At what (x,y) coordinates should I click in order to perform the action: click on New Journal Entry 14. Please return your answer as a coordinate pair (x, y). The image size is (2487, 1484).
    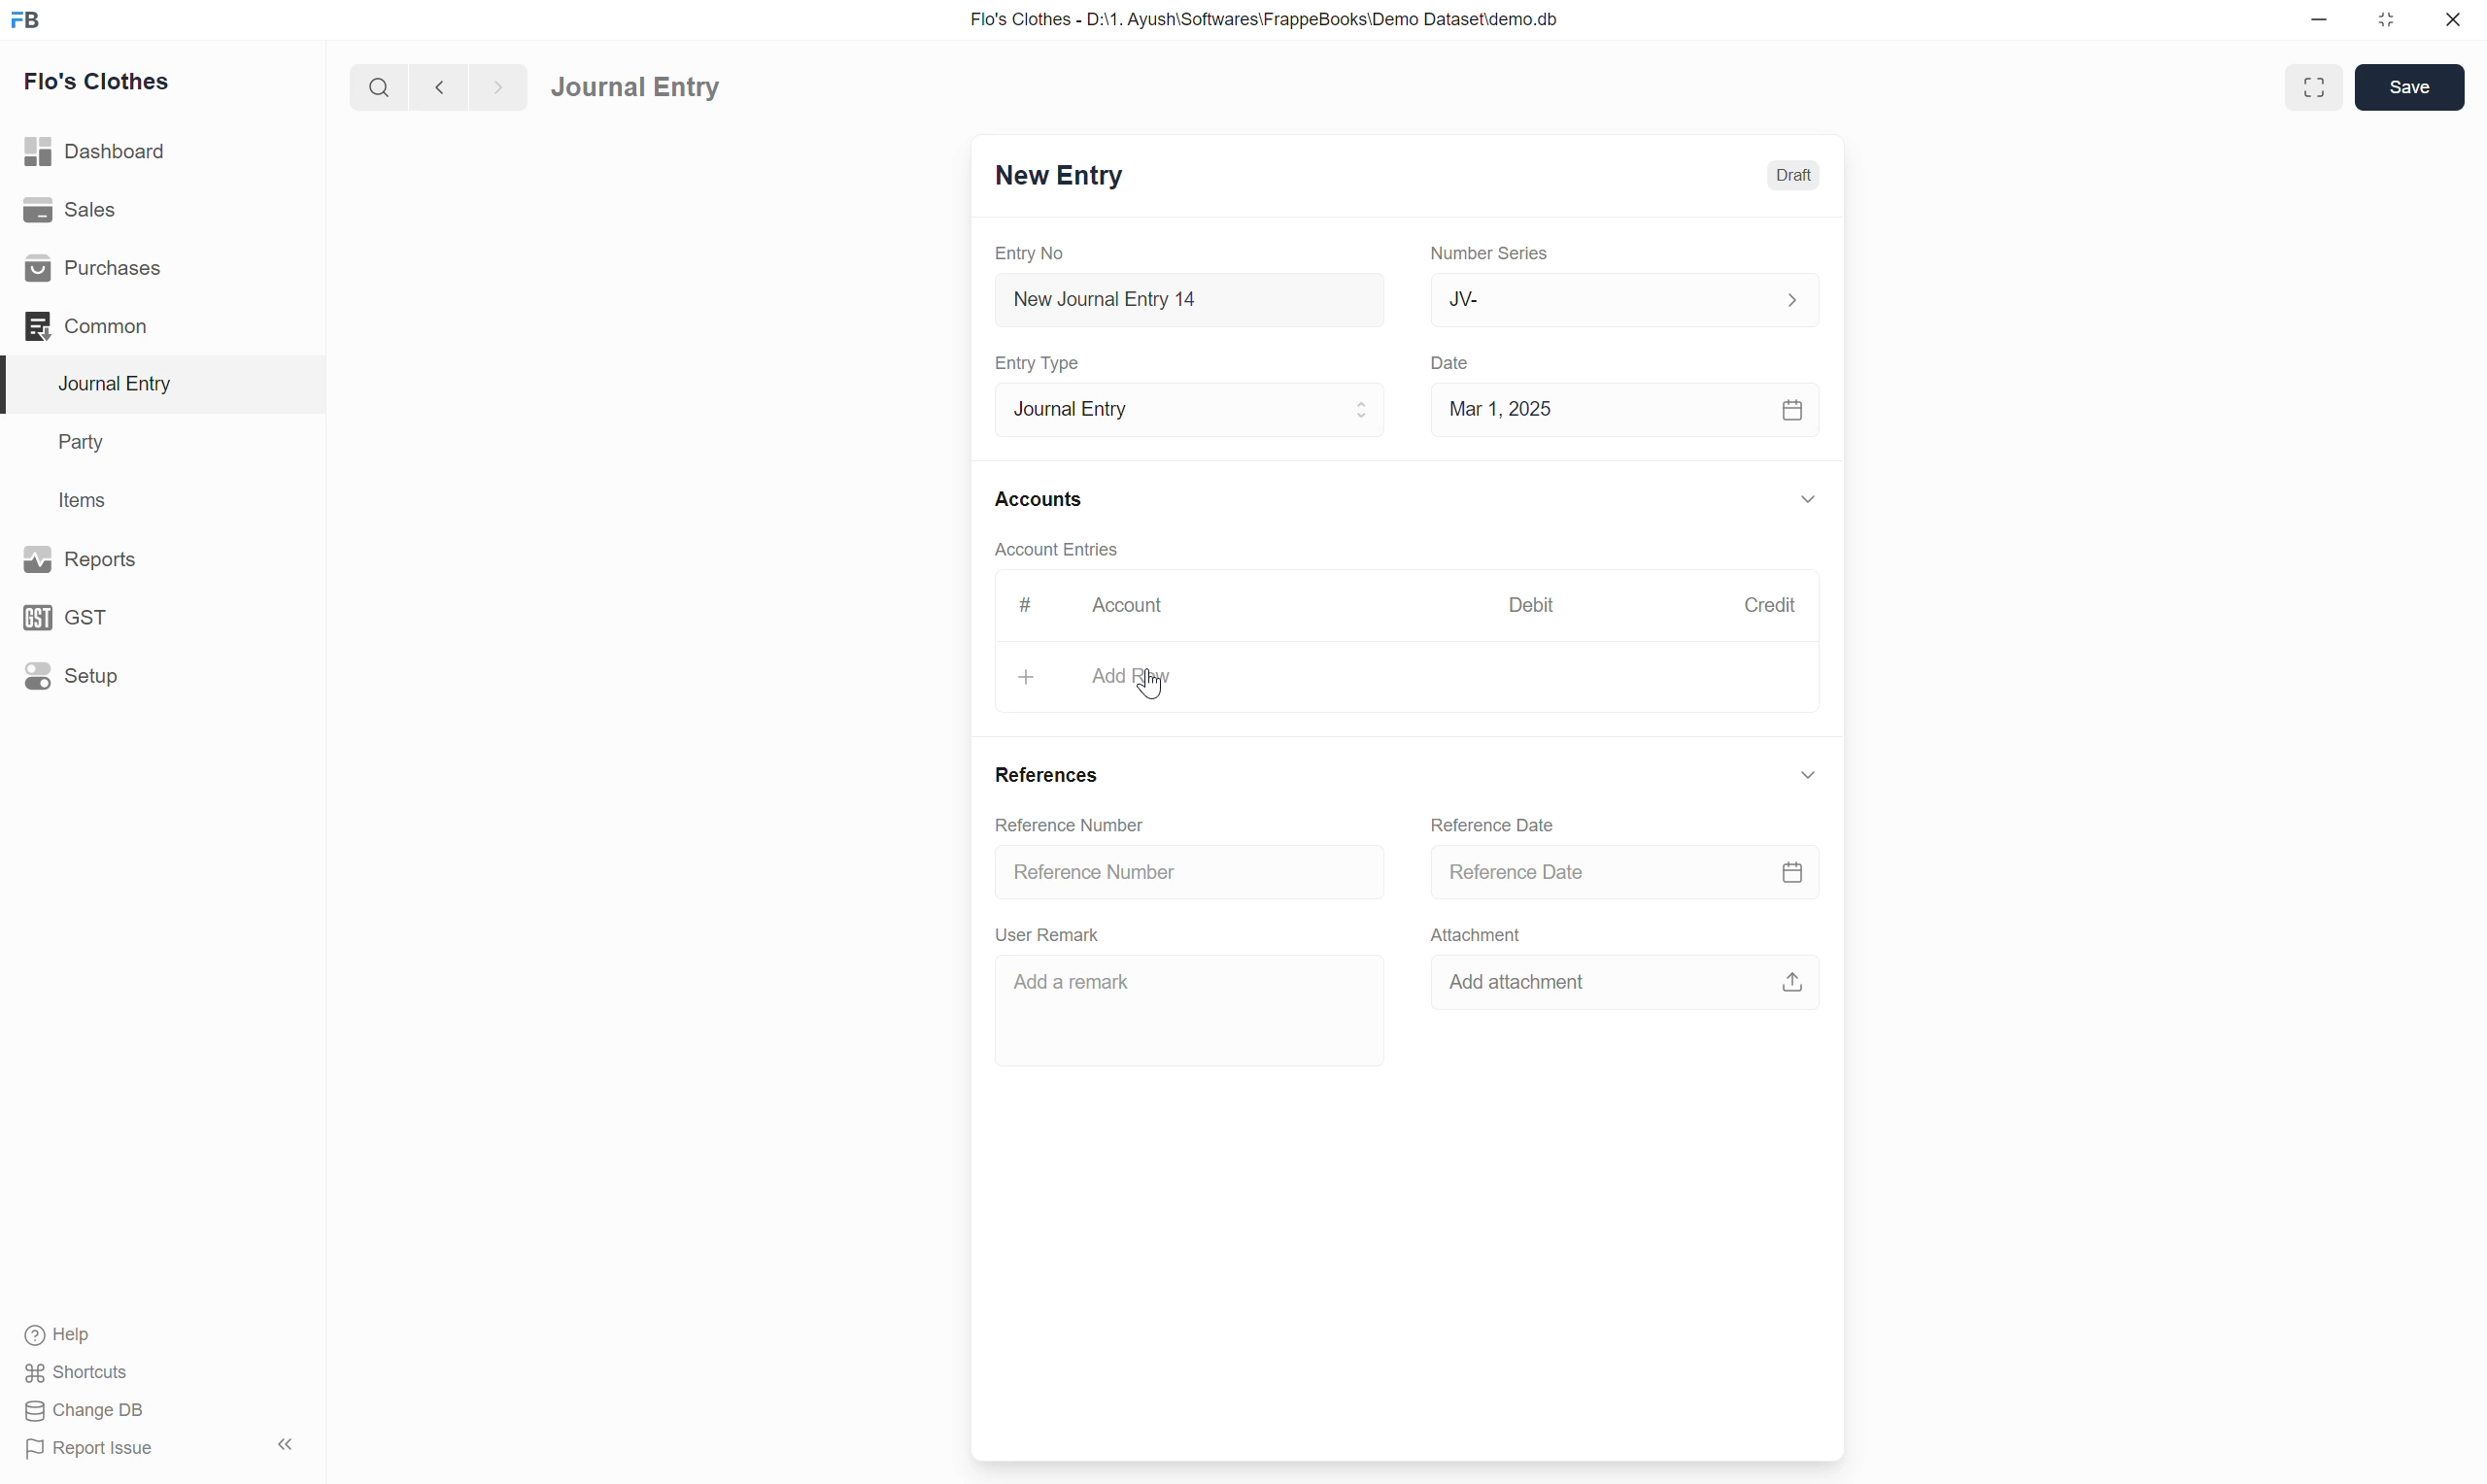
    Looking at the image, I should click on (1141, 300).